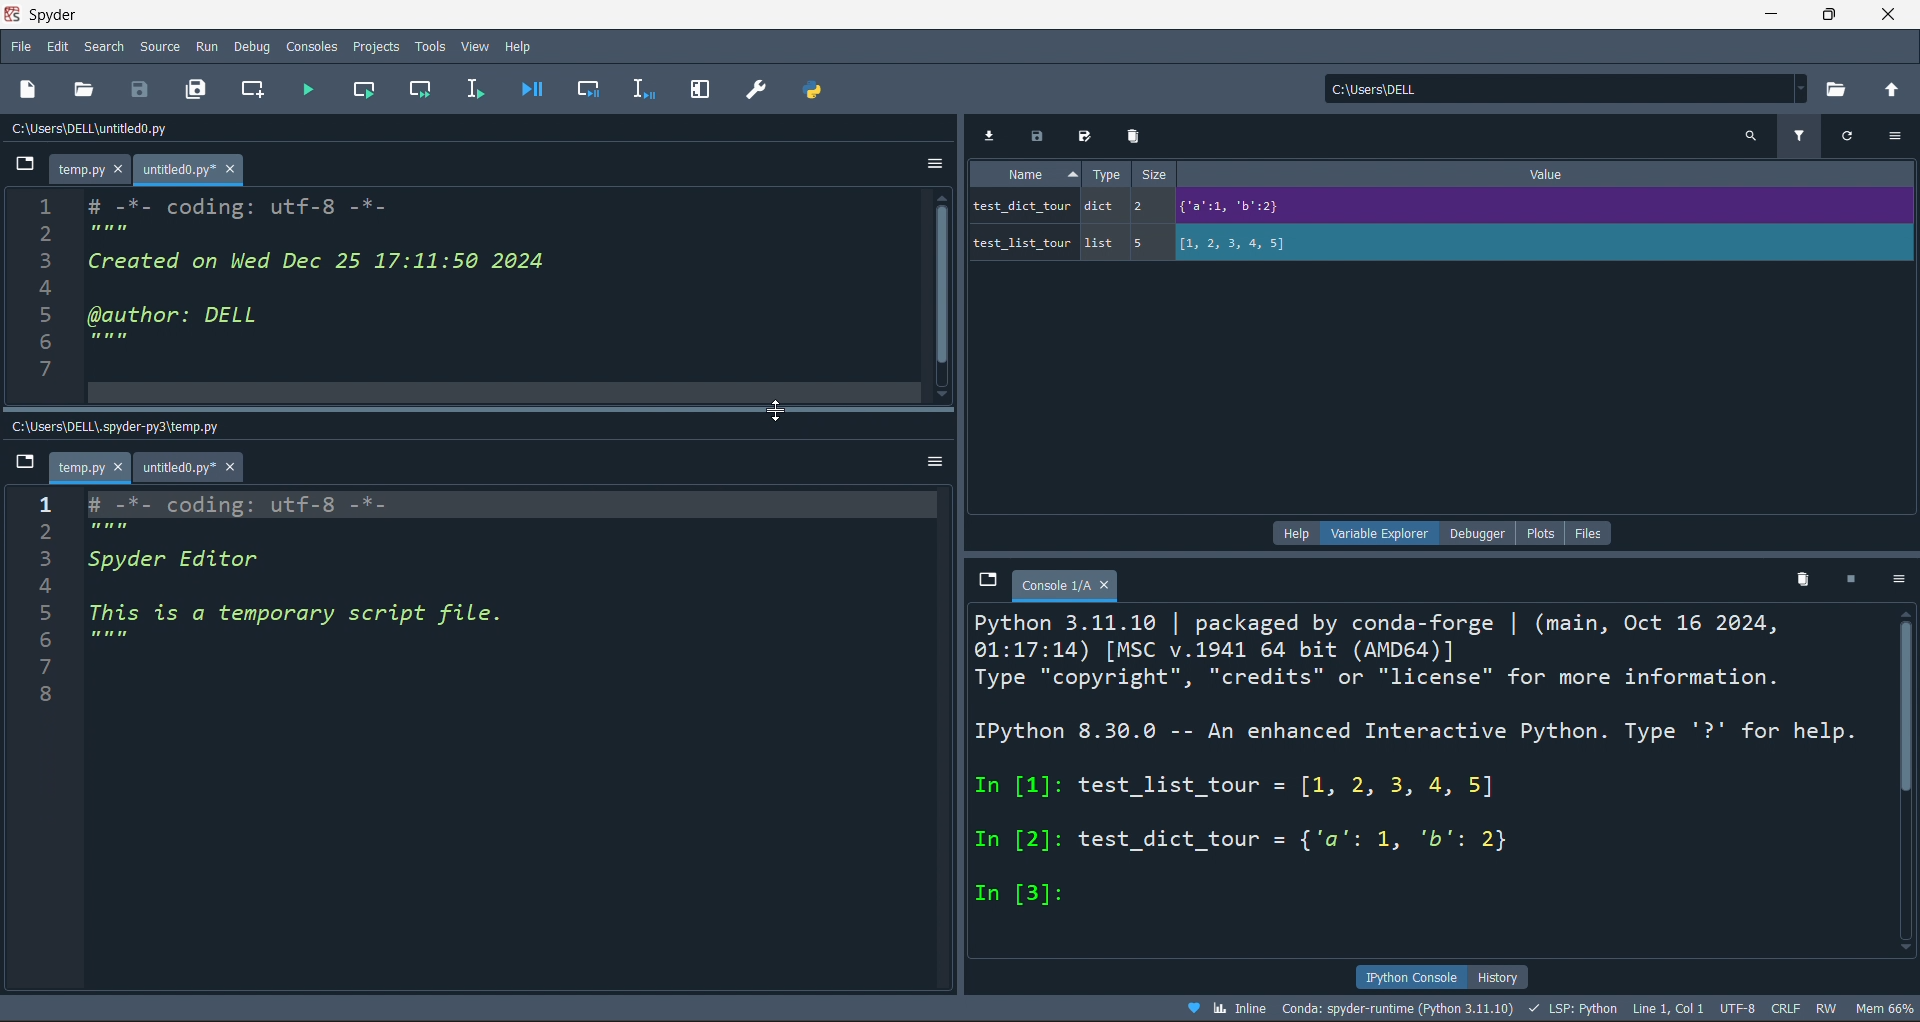 This screenshot has width=1920, height=1022. What do you see at coordinates (94, 170) in the screenshot?
I see `temp.py` at bounding box center [94, 170].